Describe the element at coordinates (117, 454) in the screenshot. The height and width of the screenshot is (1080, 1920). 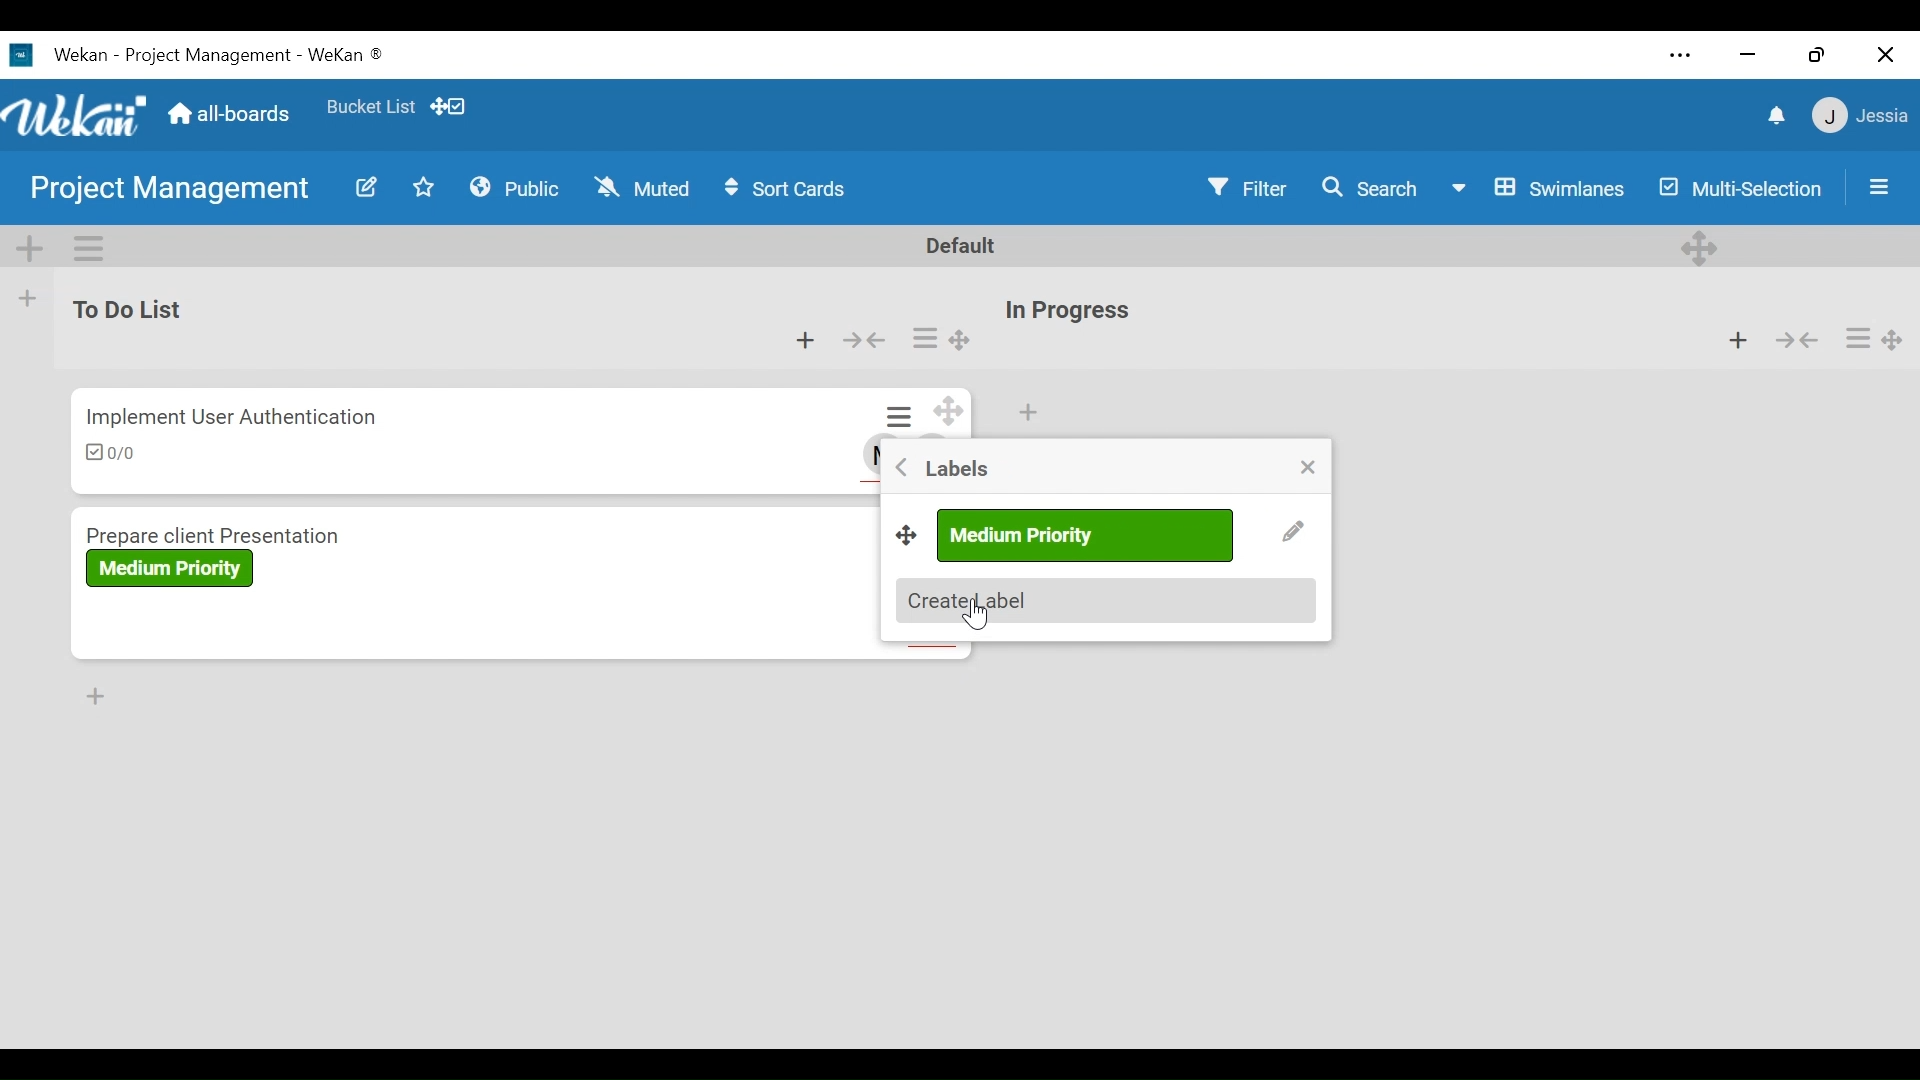
I see `Checklist` at that location.